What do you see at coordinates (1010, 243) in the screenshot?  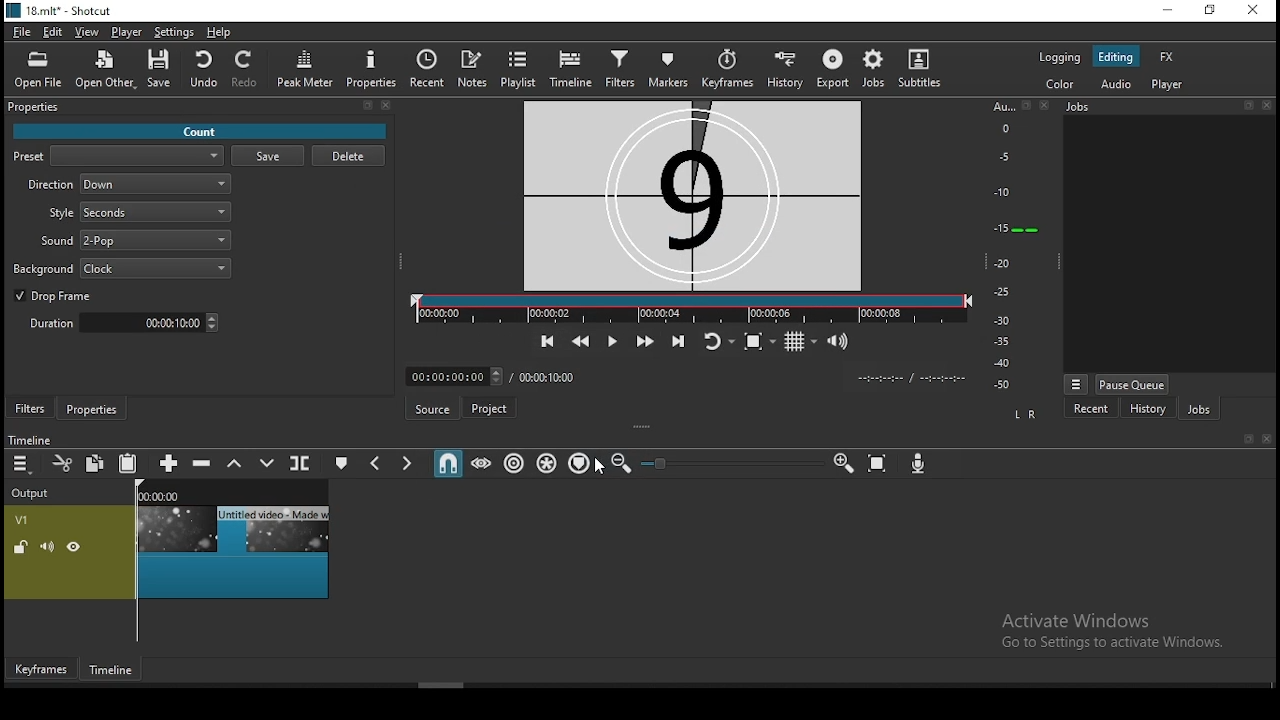 I see `scale` at bounding box center [1010, 243].